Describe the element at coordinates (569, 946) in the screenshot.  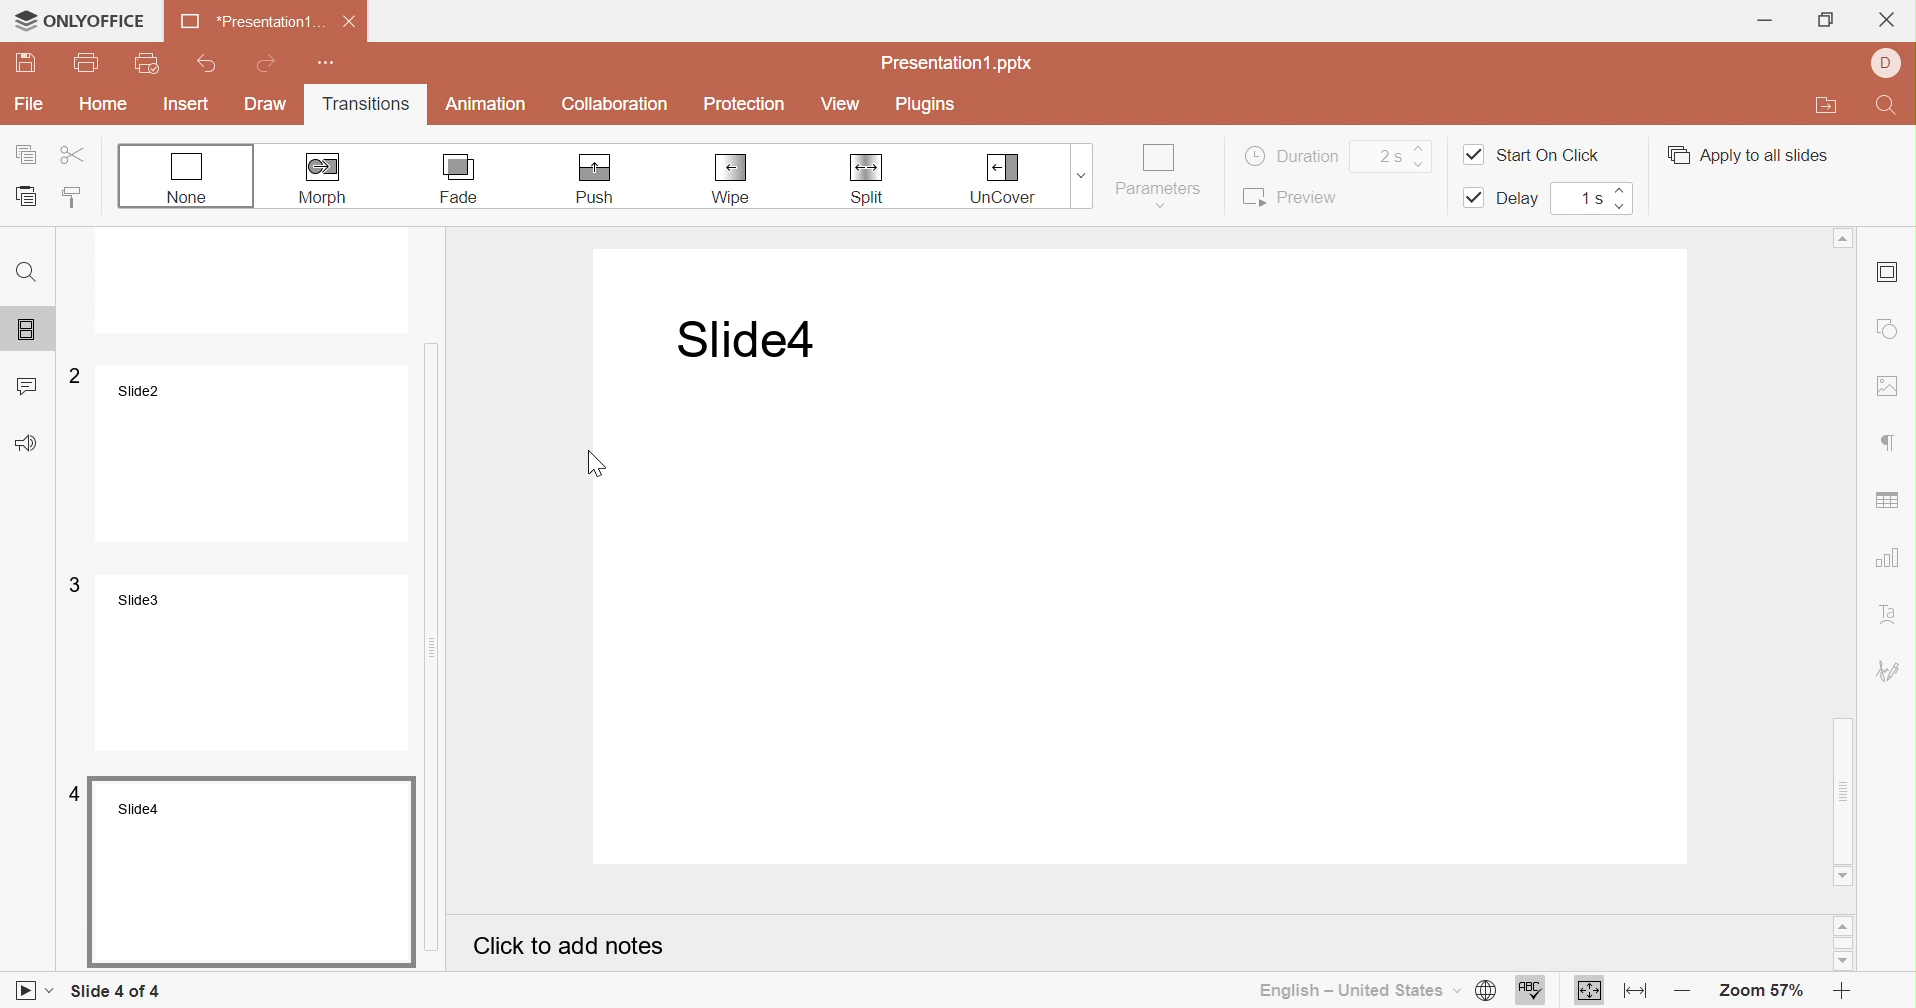
I see `Click to add notes` at that location.